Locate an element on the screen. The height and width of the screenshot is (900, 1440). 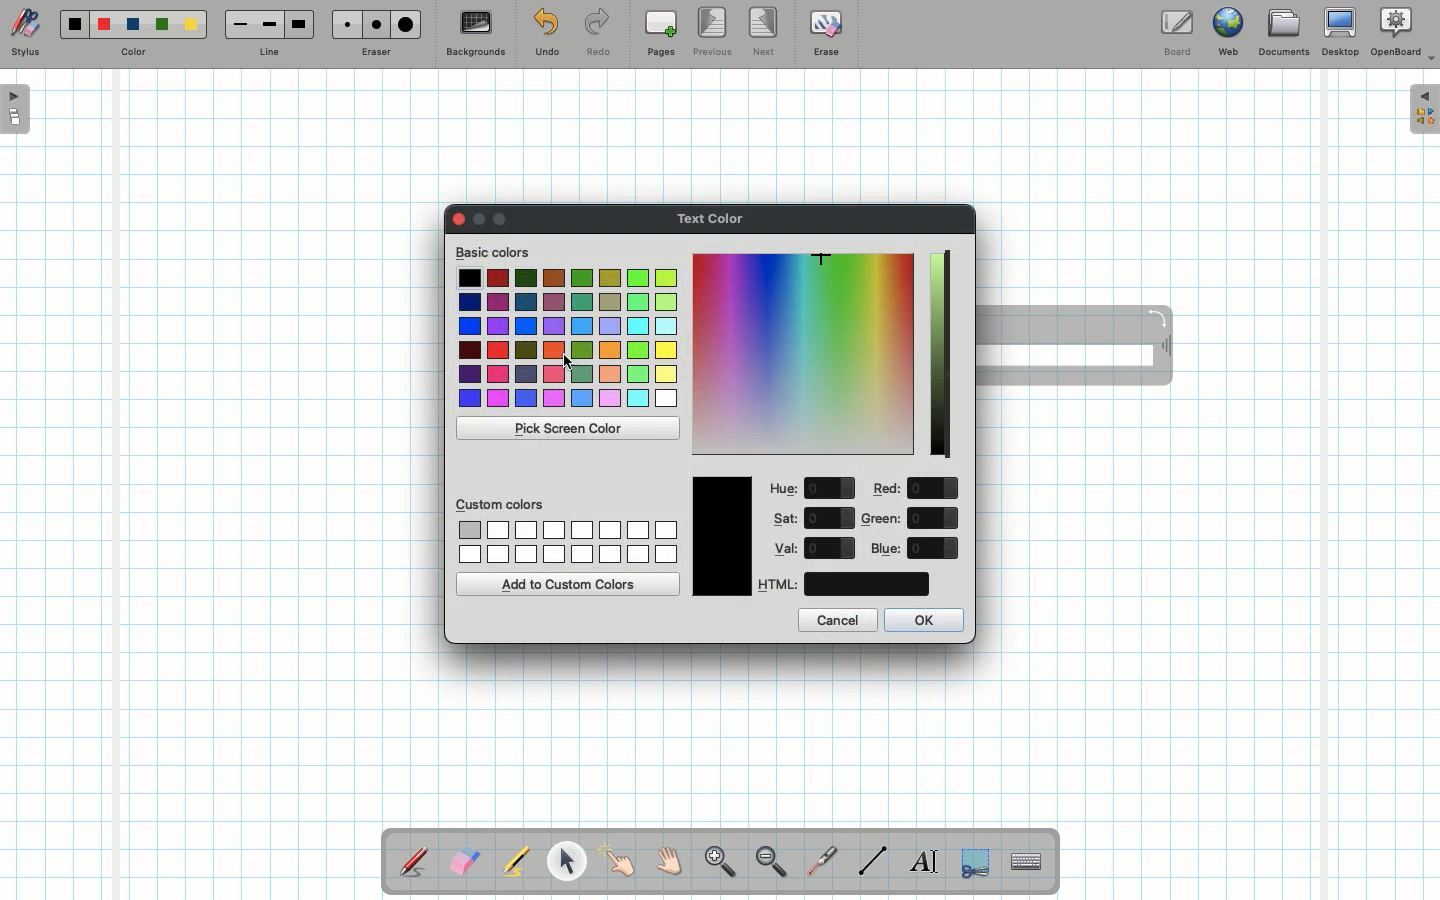
Small eraser is located at coordinates (342, 24).